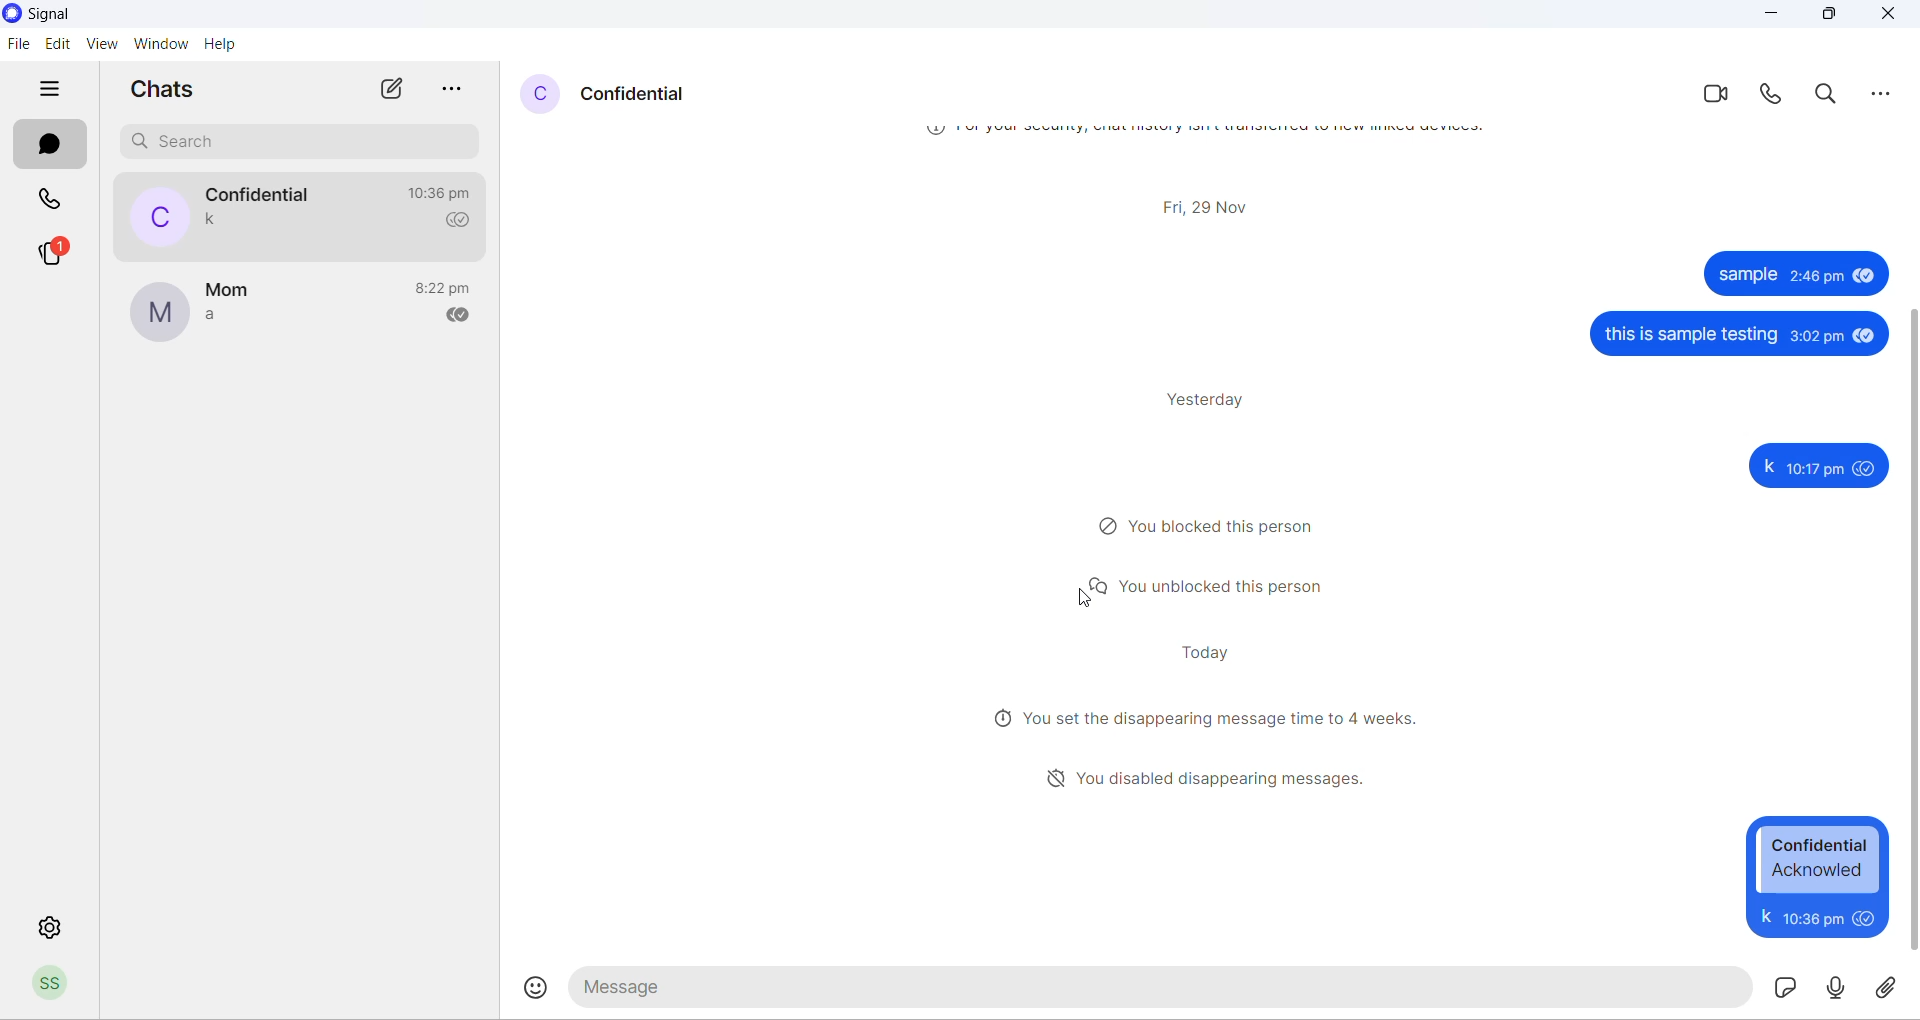 The width and height of the screenshot is (1920, 1020). Describe the element at coordinates (52, 146) in the screenshot. I see `chats` at that location.